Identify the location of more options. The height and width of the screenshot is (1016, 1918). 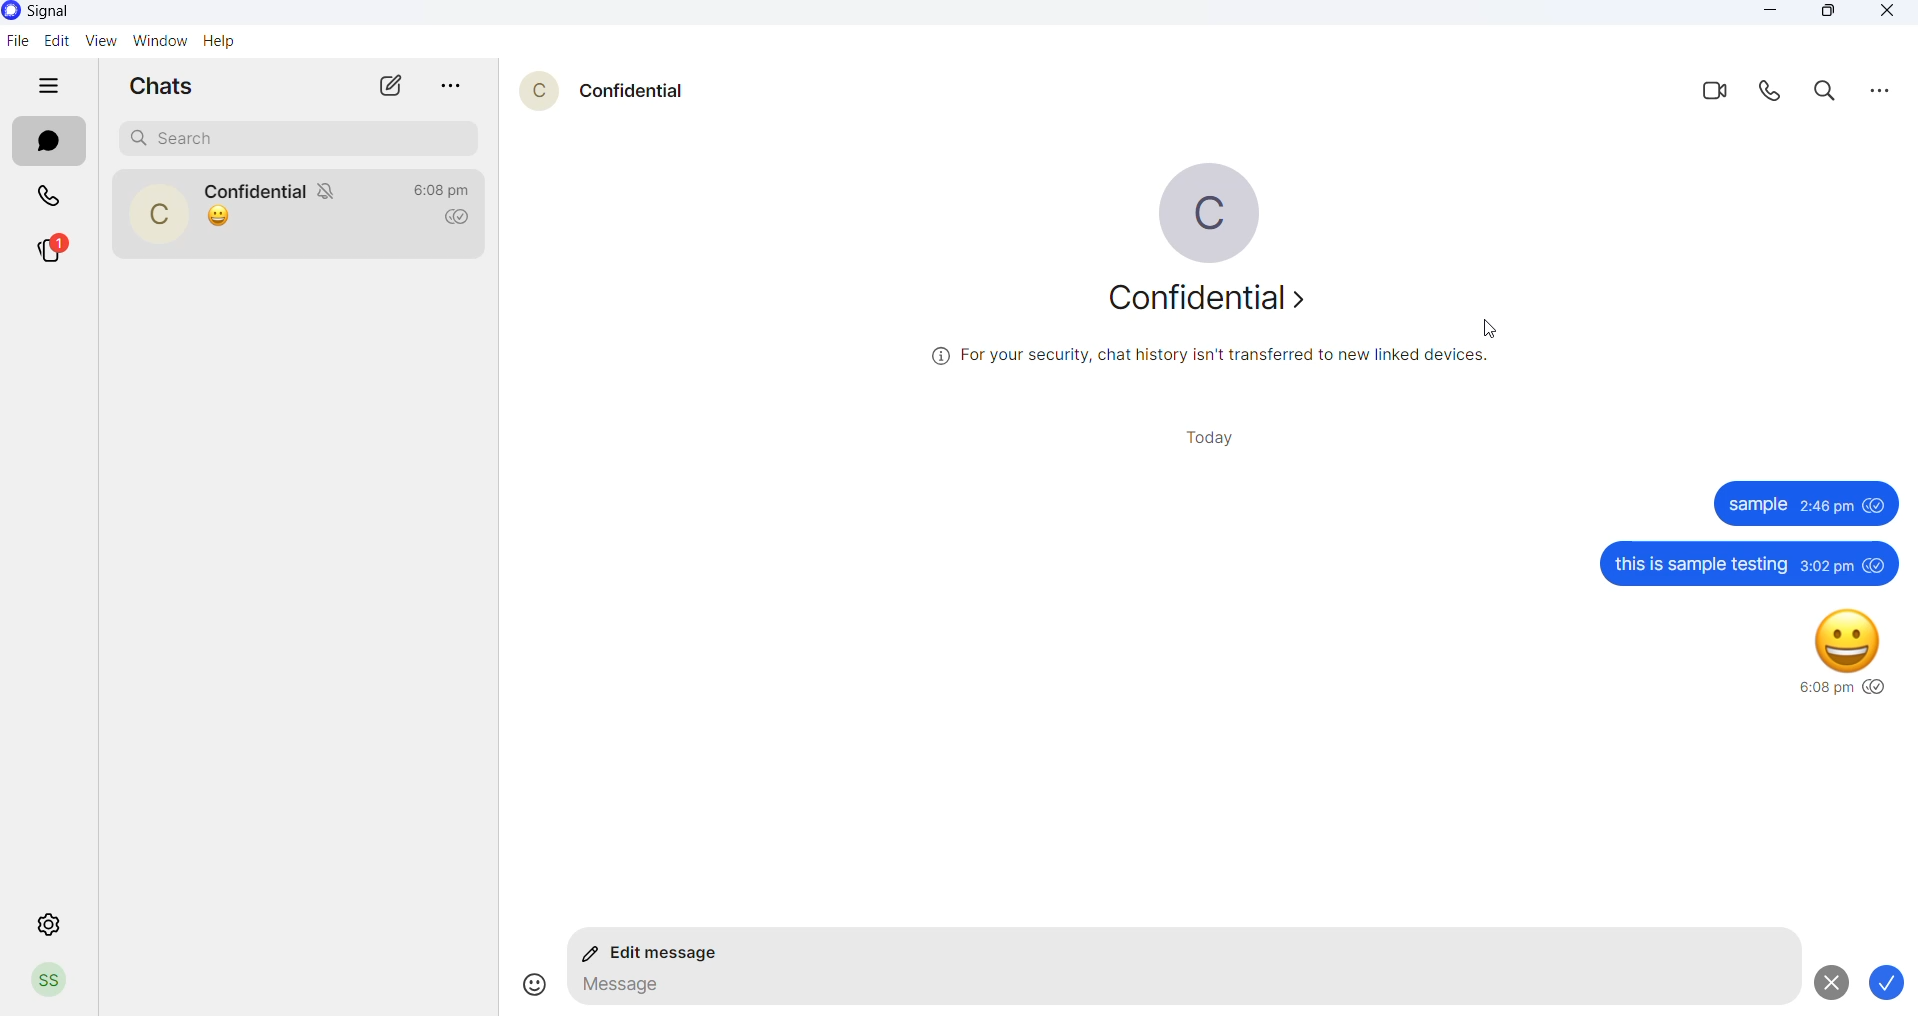
(455, 86).